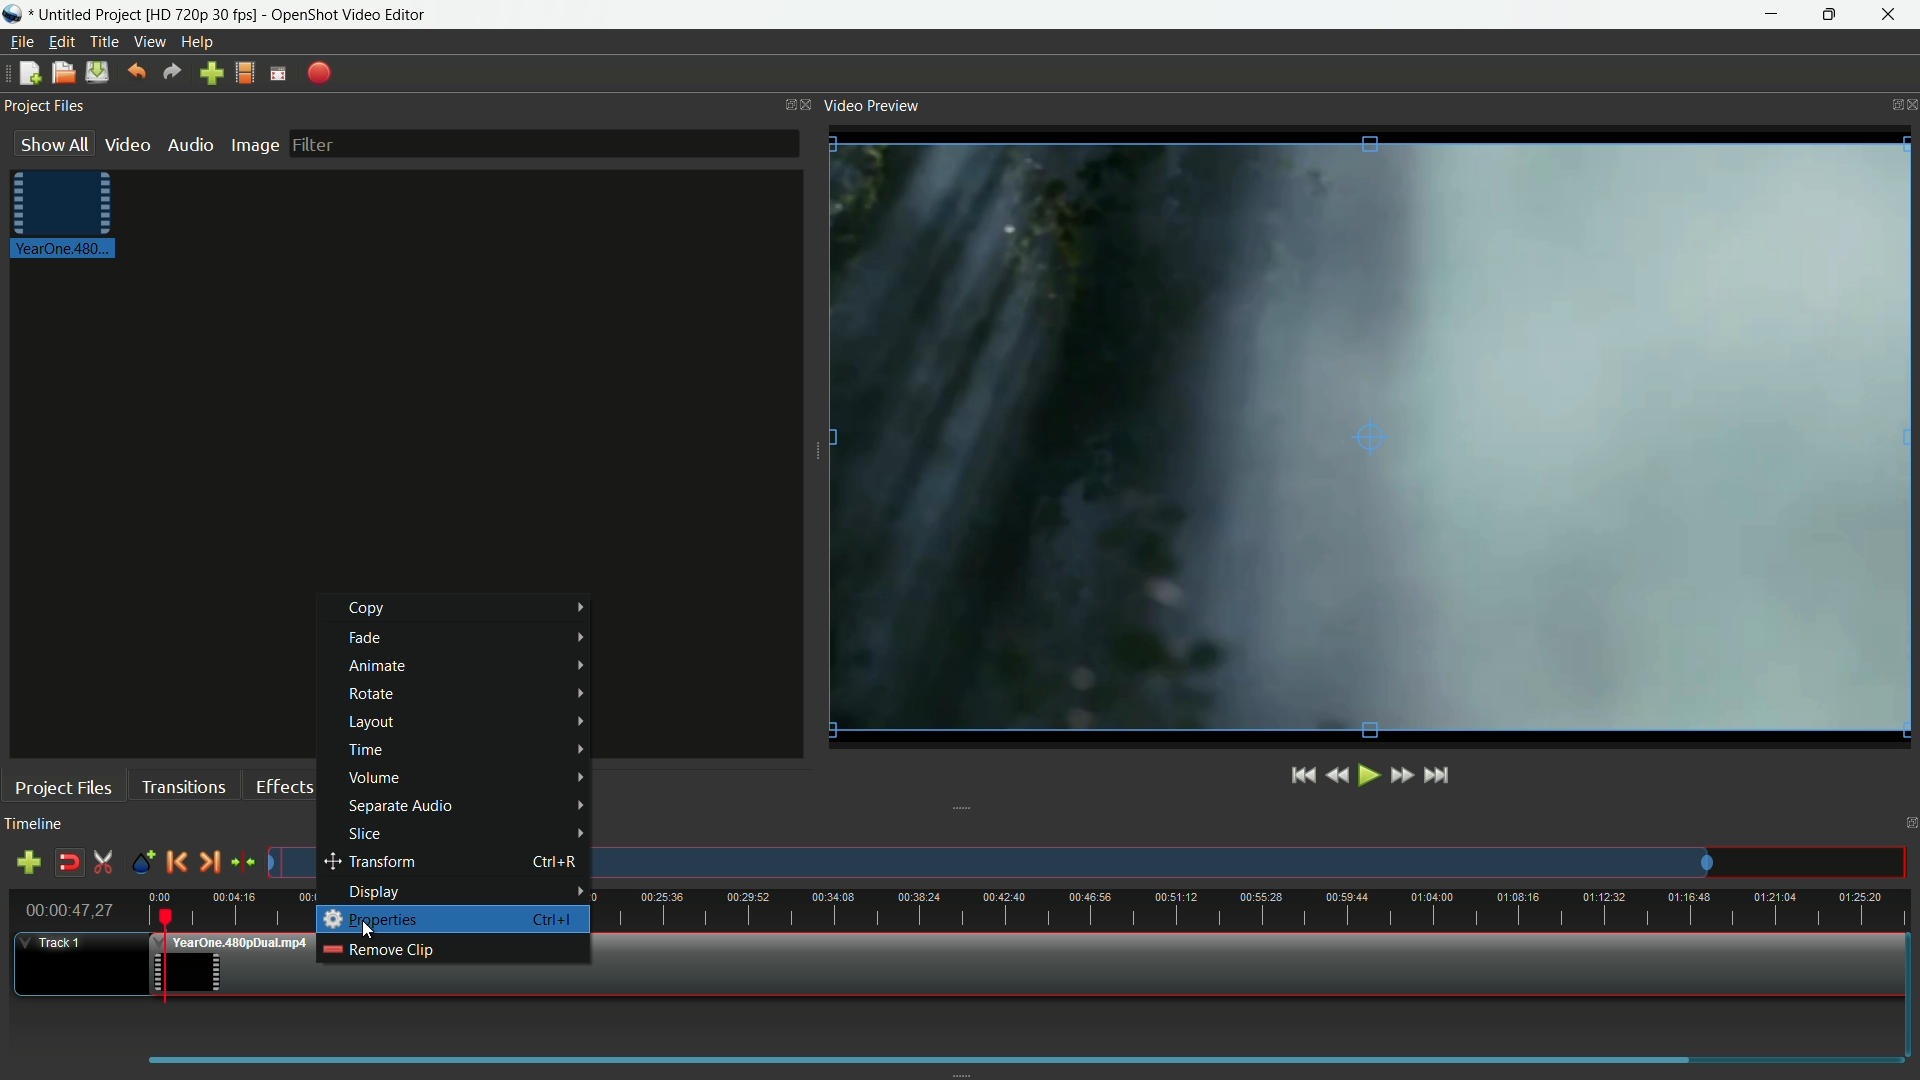 This screenshot has width=1920, height=1080. Describe the element at coordinates (82, 14) in the screenshot. I see `project name` at that location.